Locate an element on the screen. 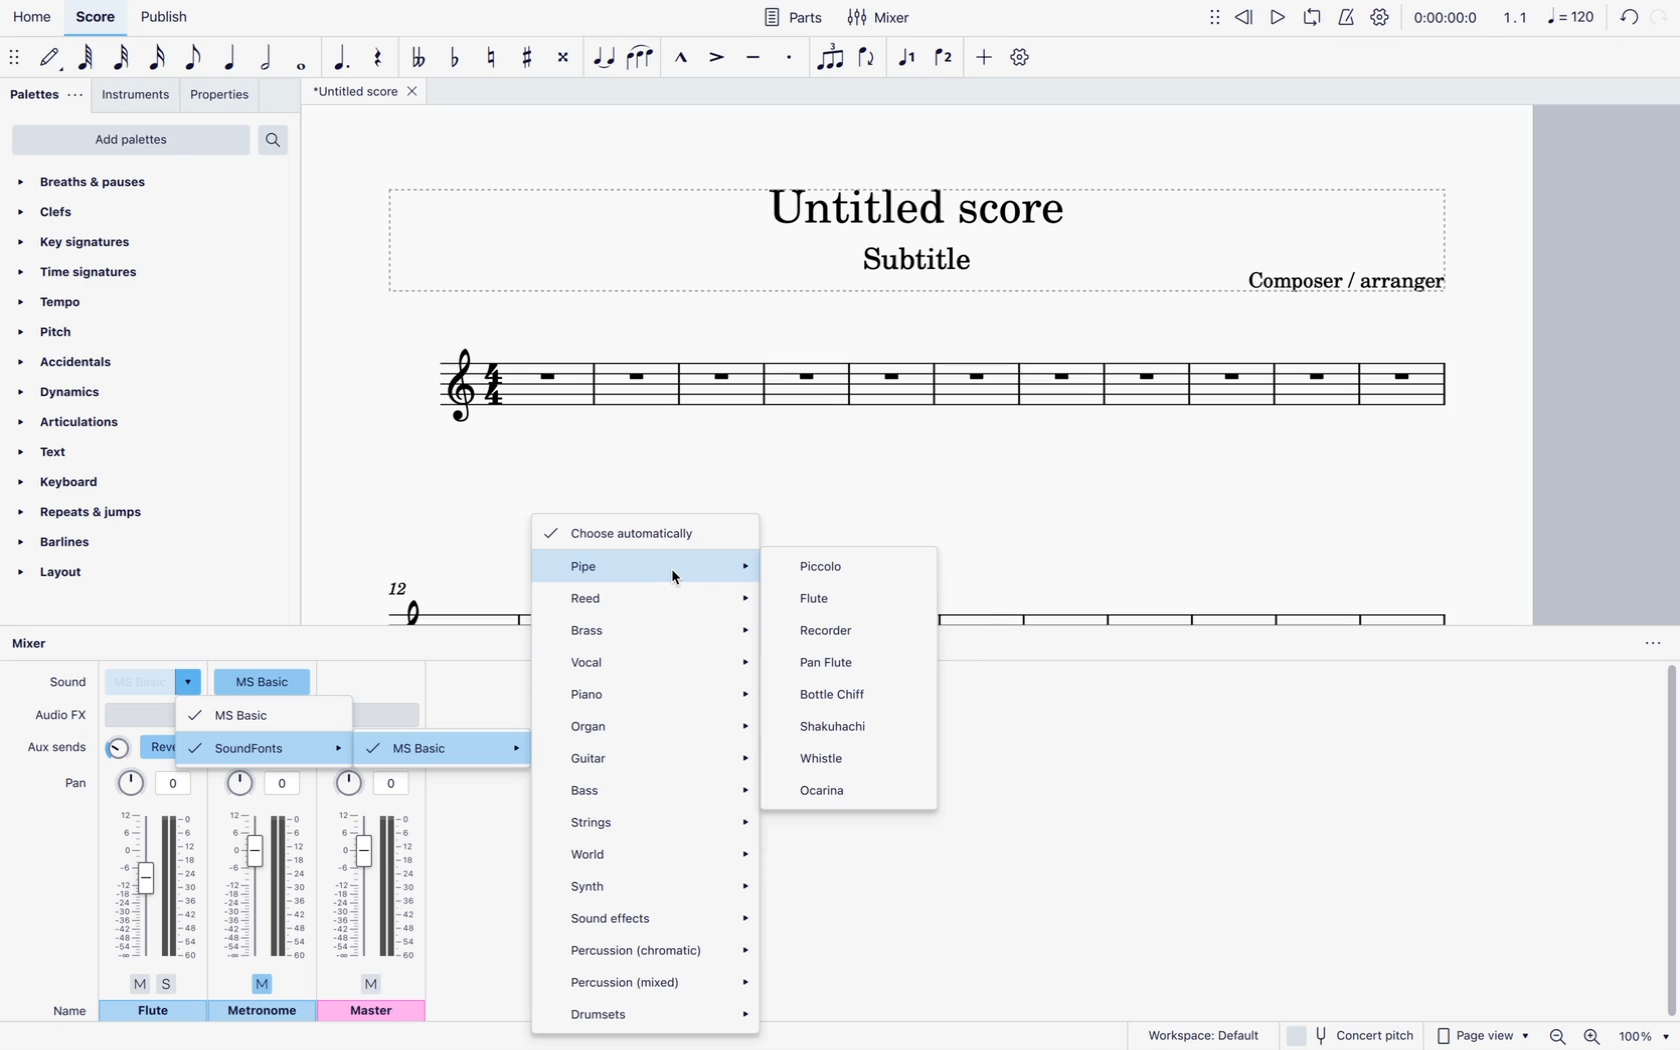 This screenshot has width=1680, height=1050. scale is located at coordinates (1549, 16).